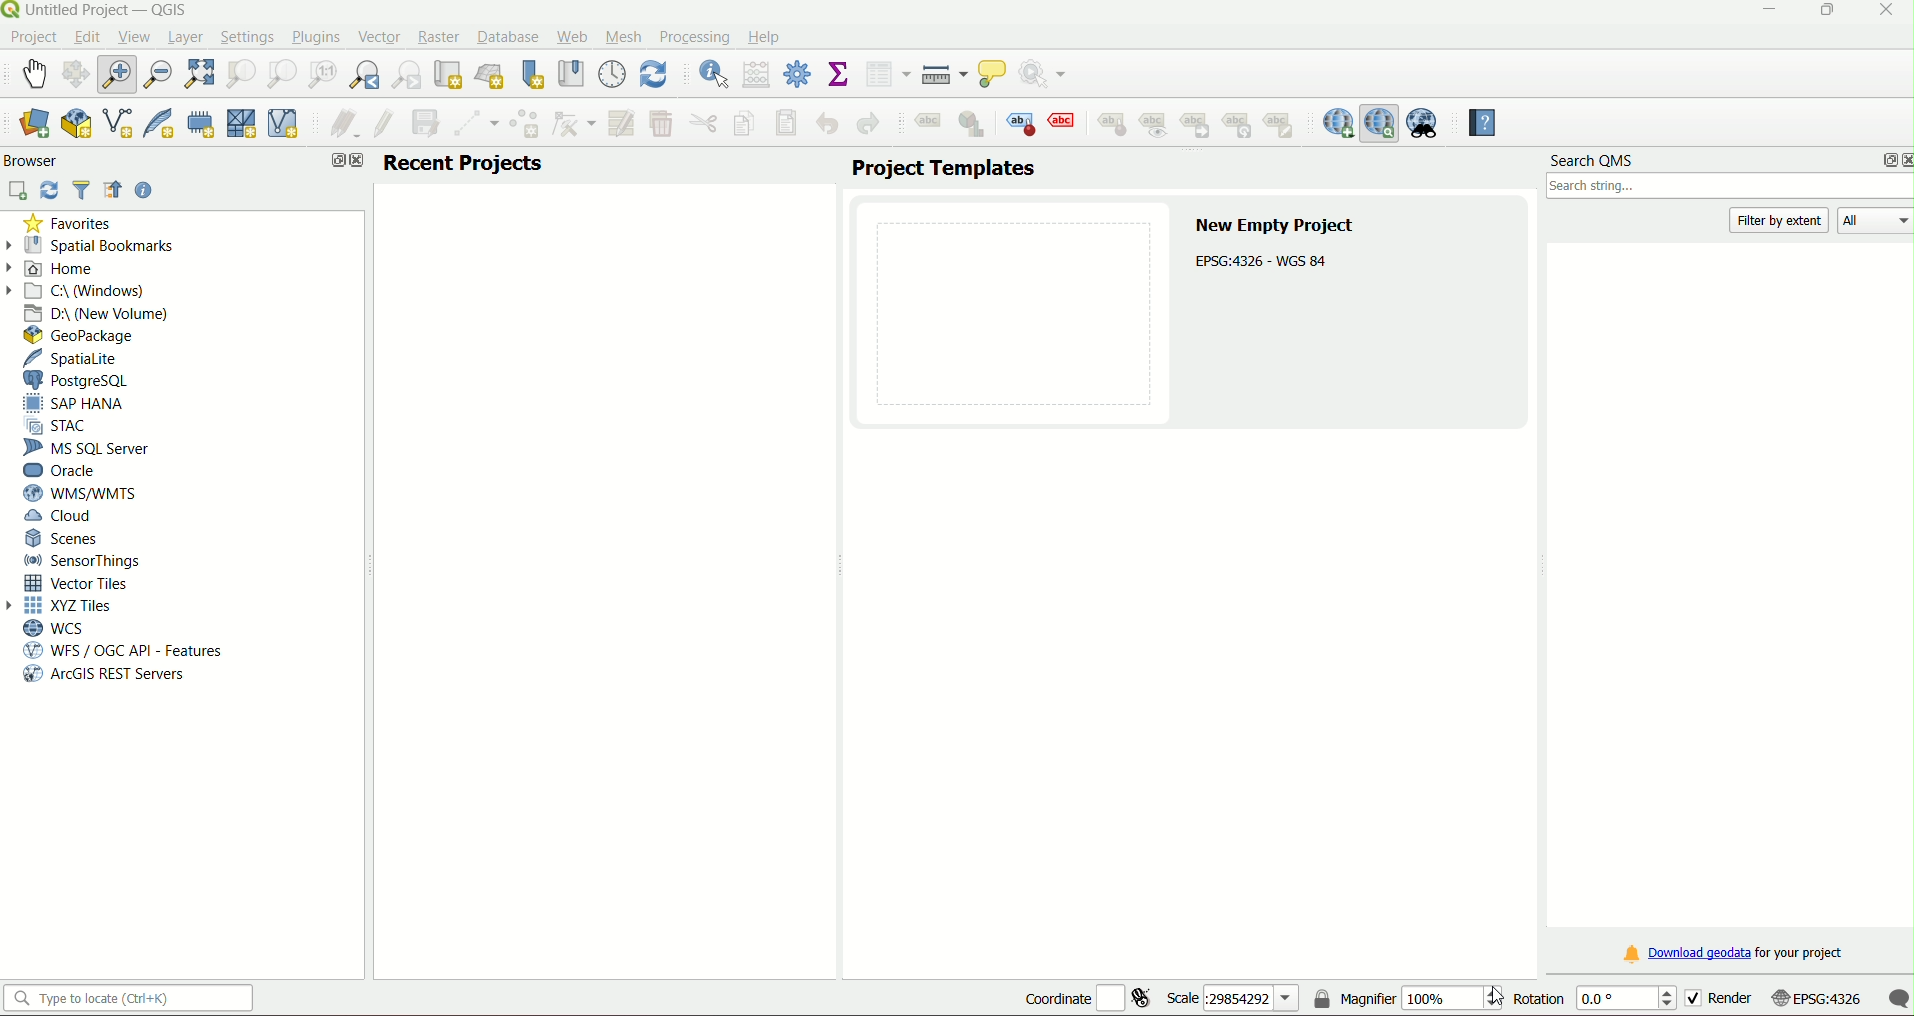 This screenshot has width=1914, height=1016. I want to click on zoom to selection, so click(242, 73).